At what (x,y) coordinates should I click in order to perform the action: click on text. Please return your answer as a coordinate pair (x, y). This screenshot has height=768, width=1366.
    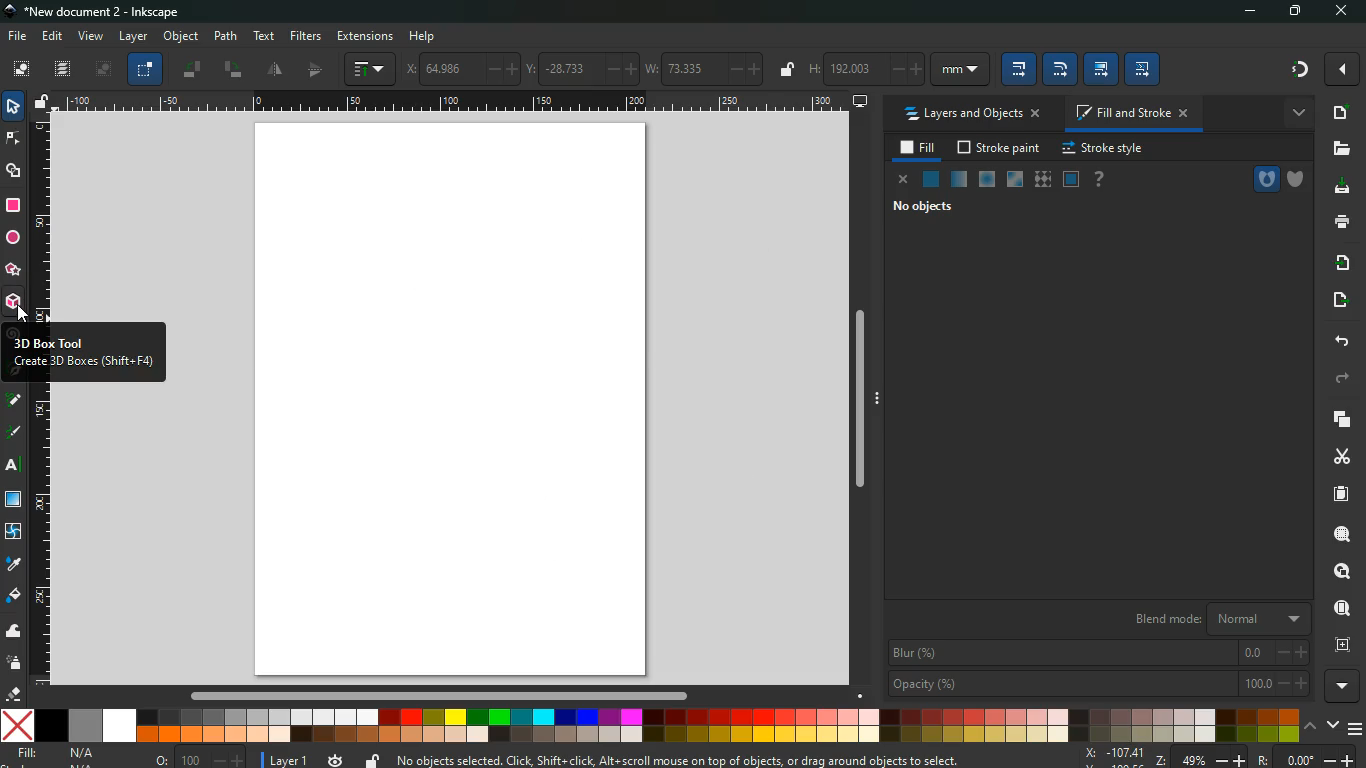
    Looking at the image, I should click on (15, 467).